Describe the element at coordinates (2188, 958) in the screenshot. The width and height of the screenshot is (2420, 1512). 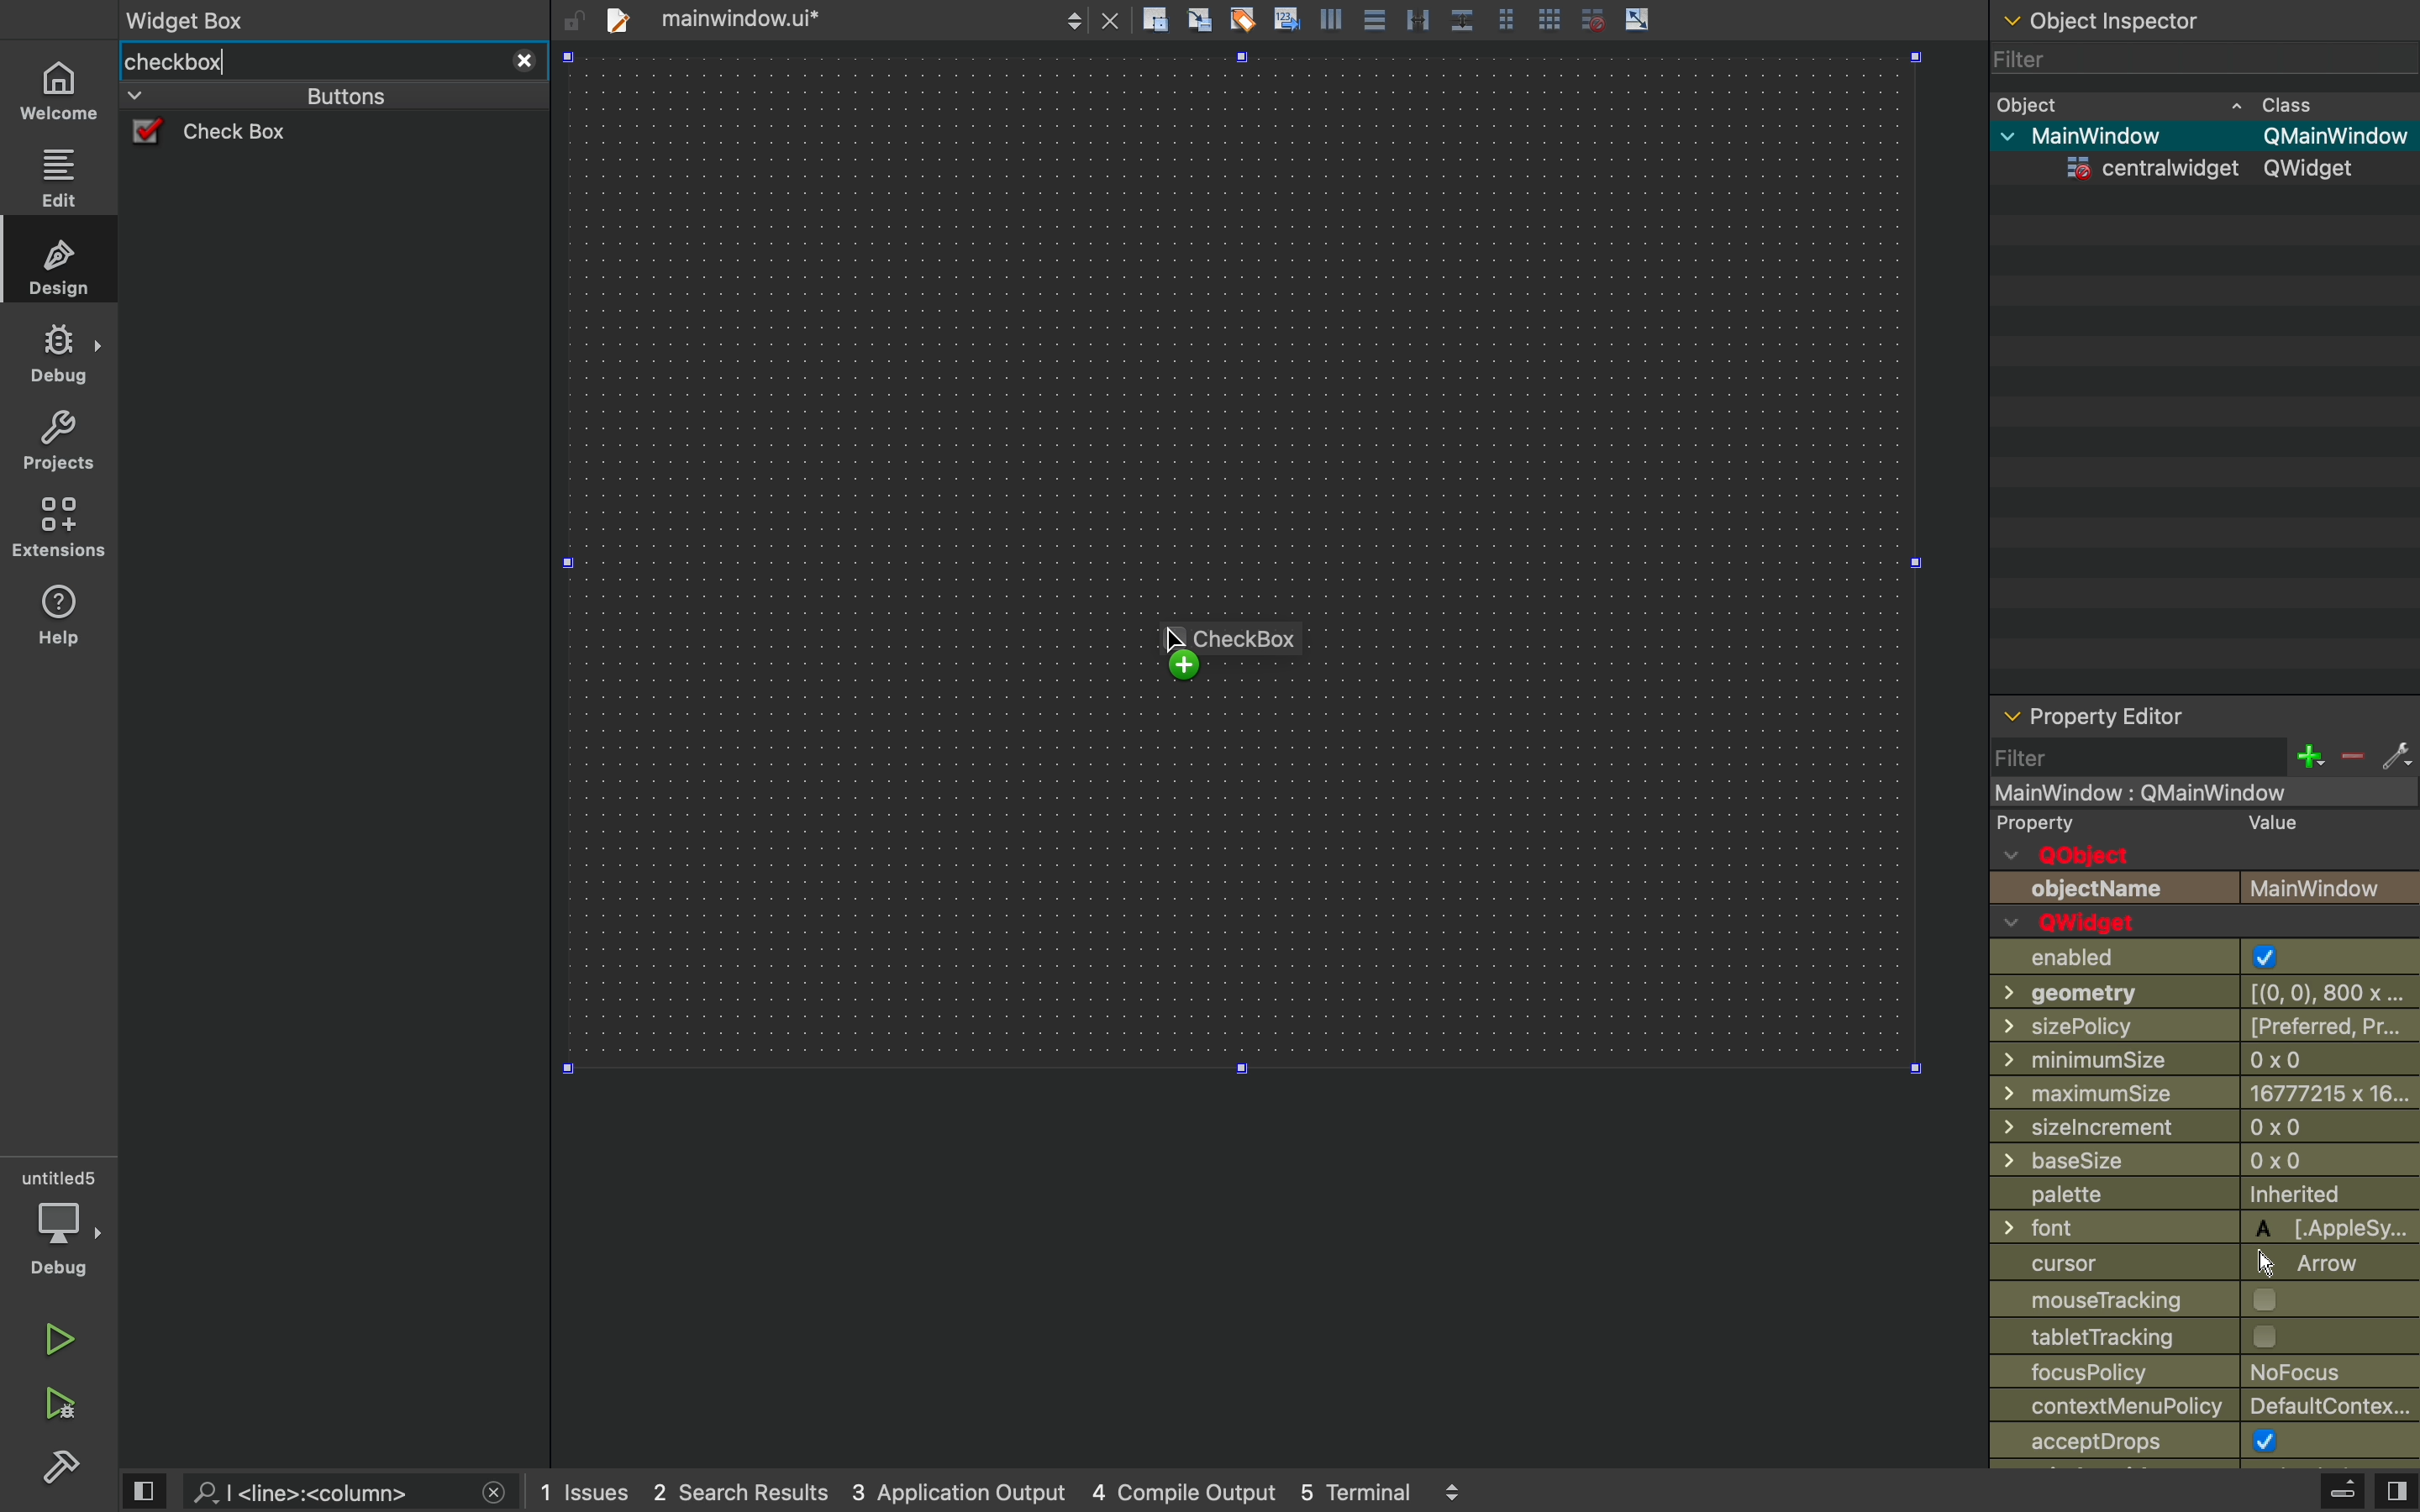
I see `enabled` at that location.